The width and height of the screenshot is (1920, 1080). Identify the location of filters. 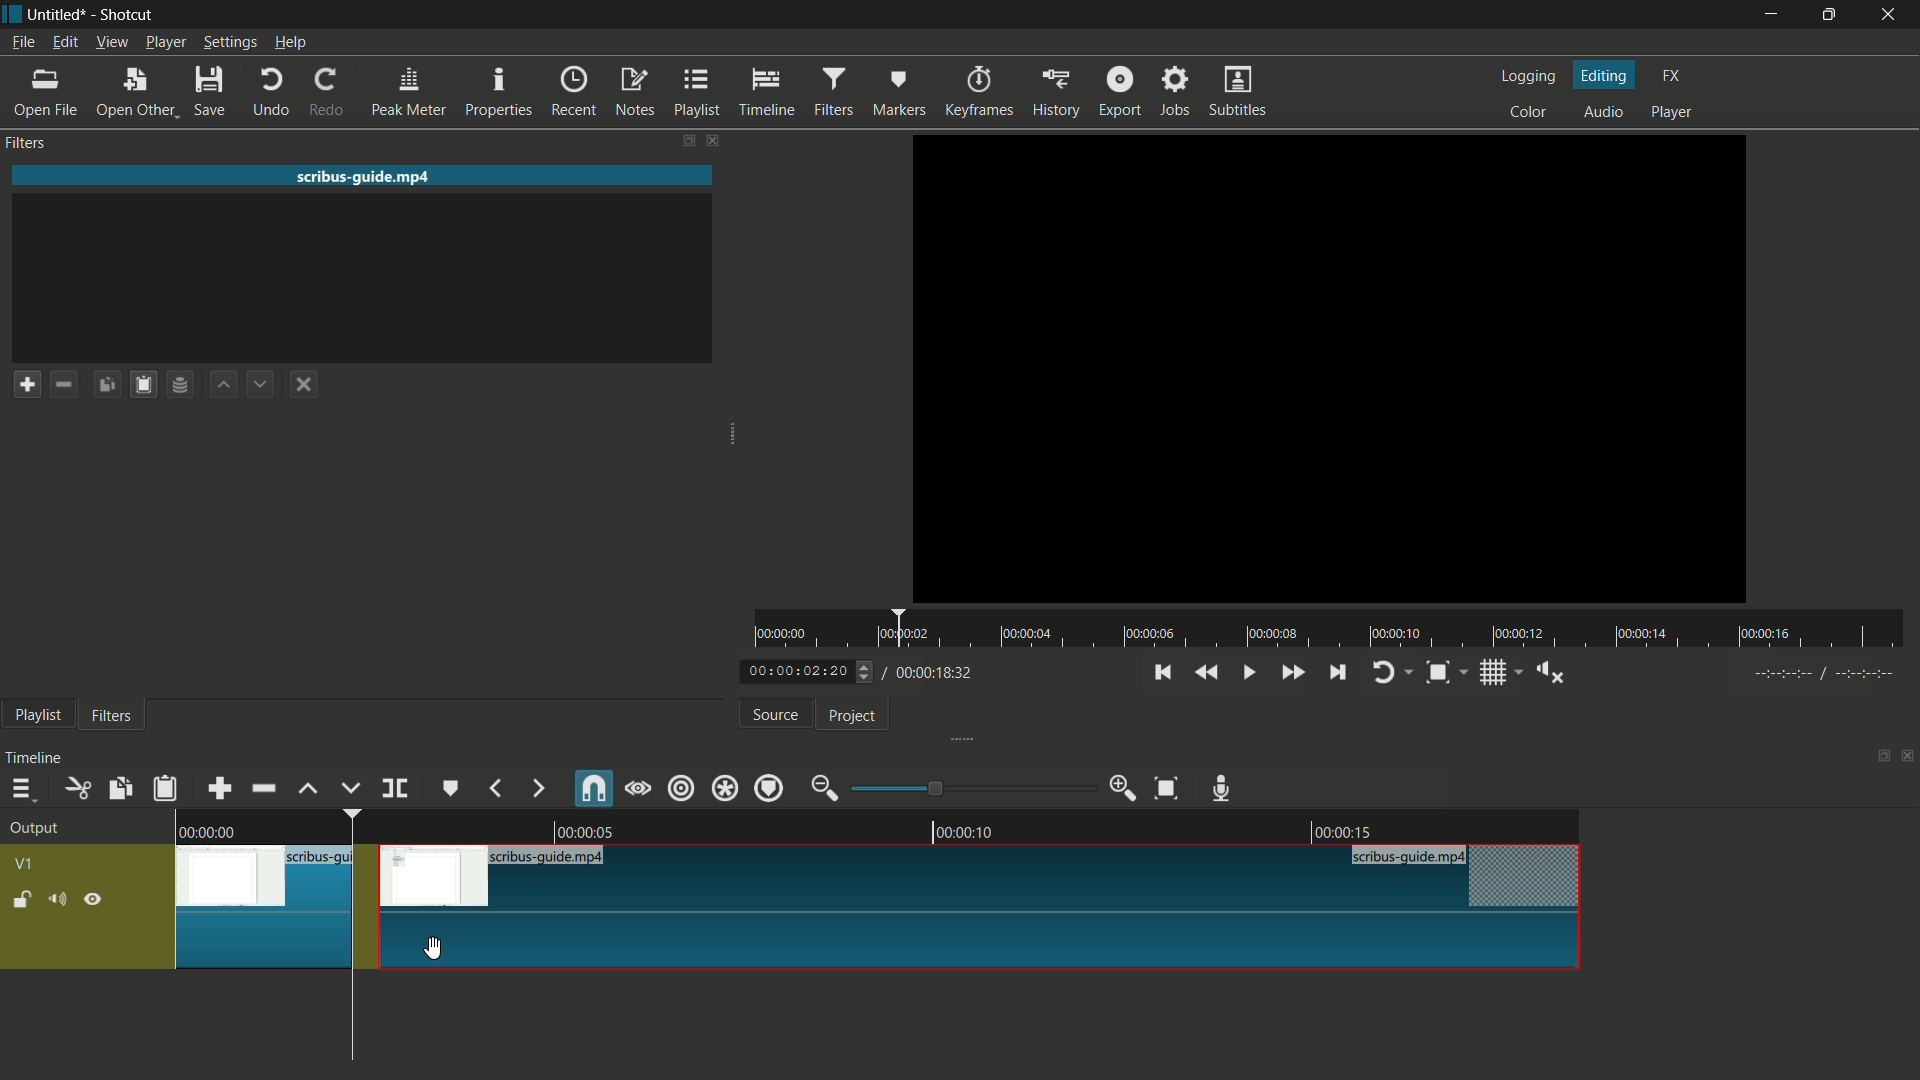
(110, 714).